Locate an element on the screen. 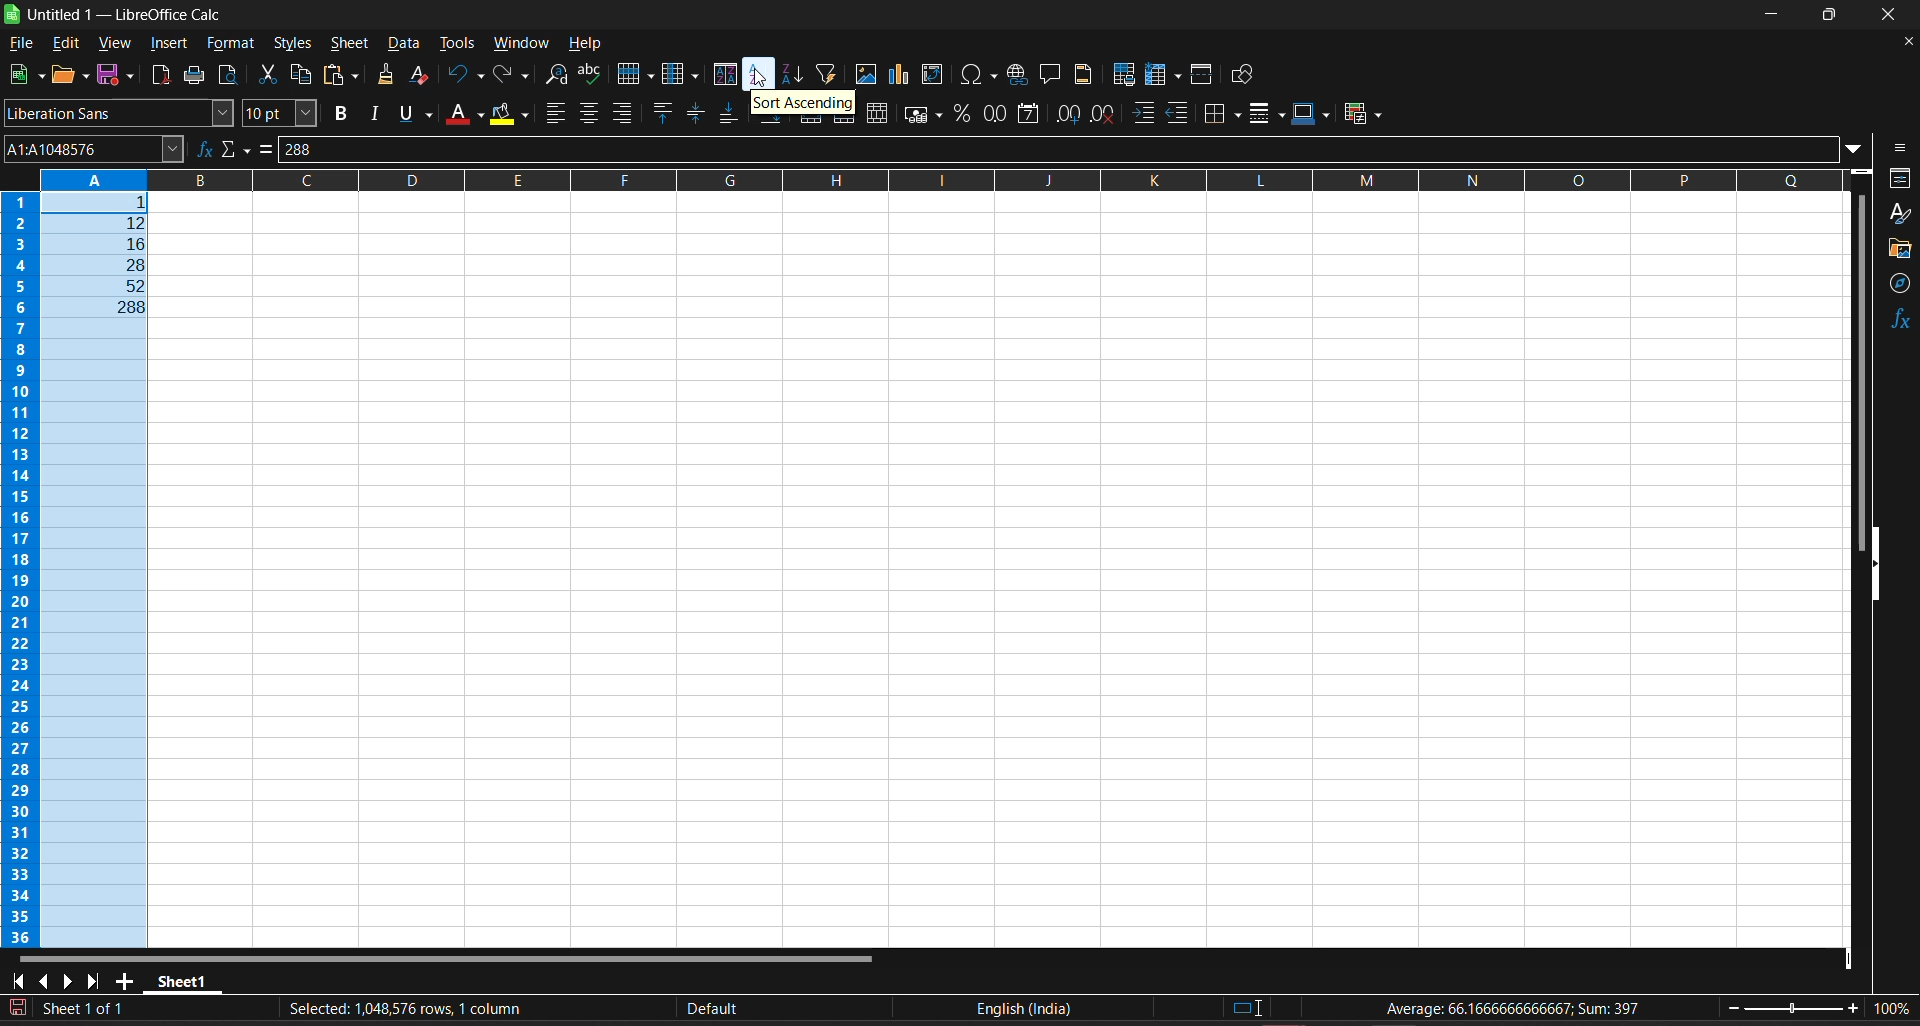  sort ascending is located at coordinates (759, 75).